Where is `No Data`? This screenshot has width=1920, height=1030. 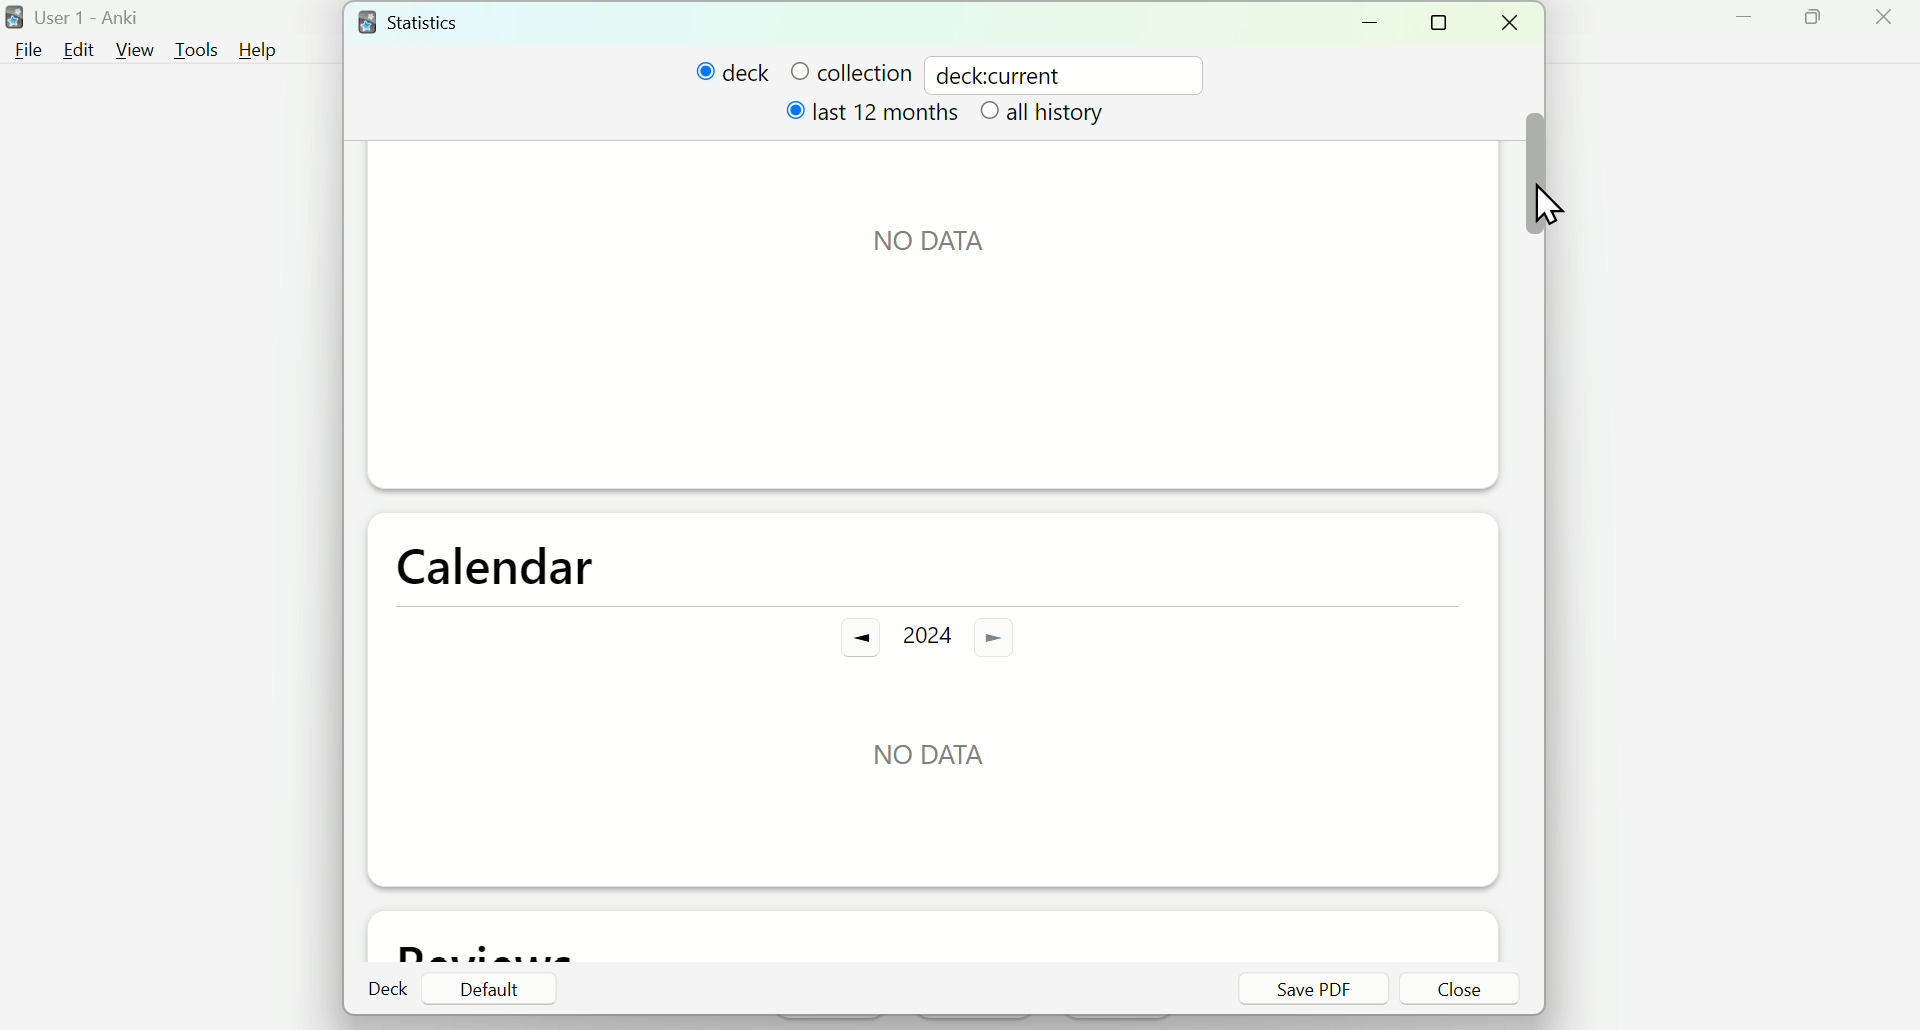
No Data is located at coordinates (932, 752).